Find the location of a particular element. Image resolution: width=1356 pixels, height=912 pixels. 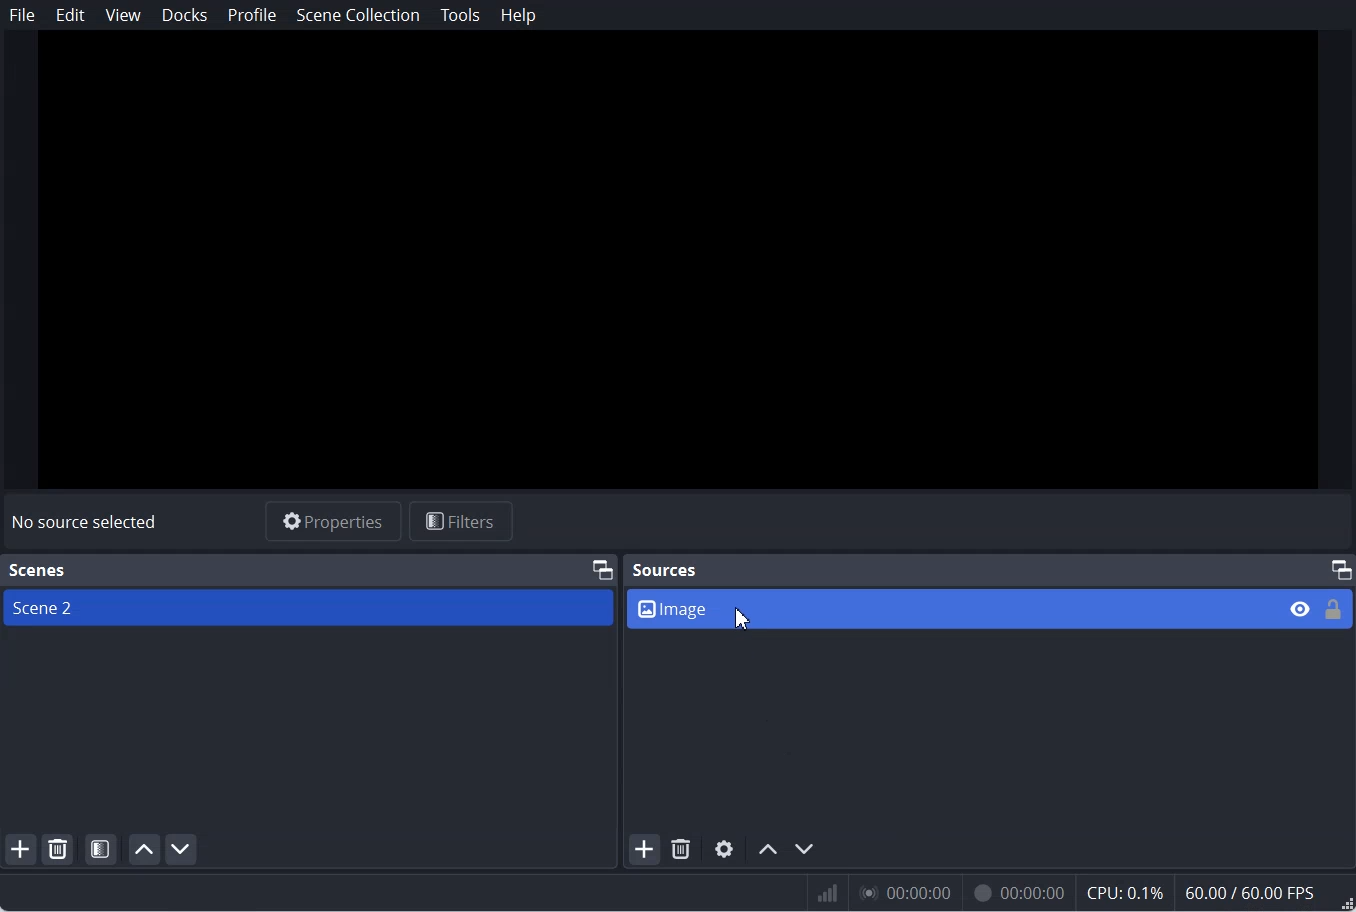

Cursor is located at coordinates (744, 616).